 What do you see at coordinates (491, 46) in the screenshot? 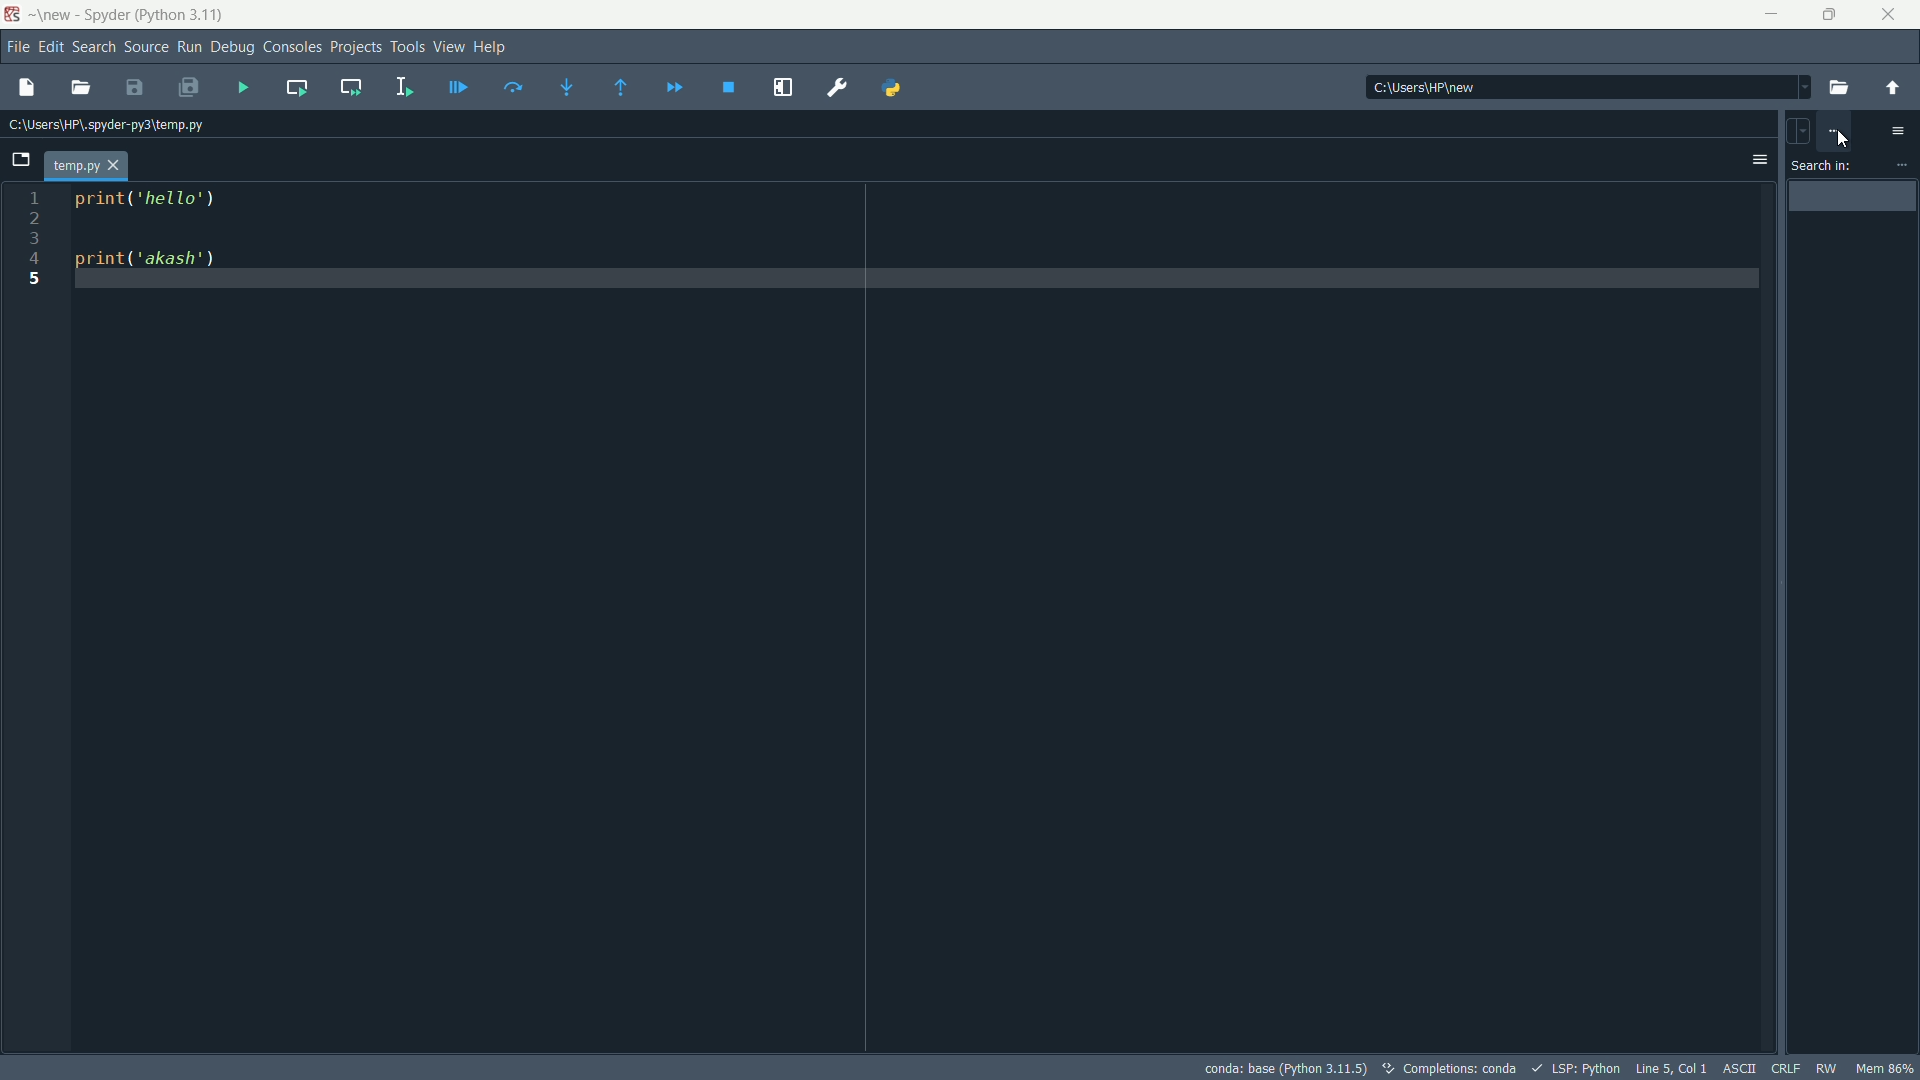
I see `Help Menu` at bounding box center [491, 46].